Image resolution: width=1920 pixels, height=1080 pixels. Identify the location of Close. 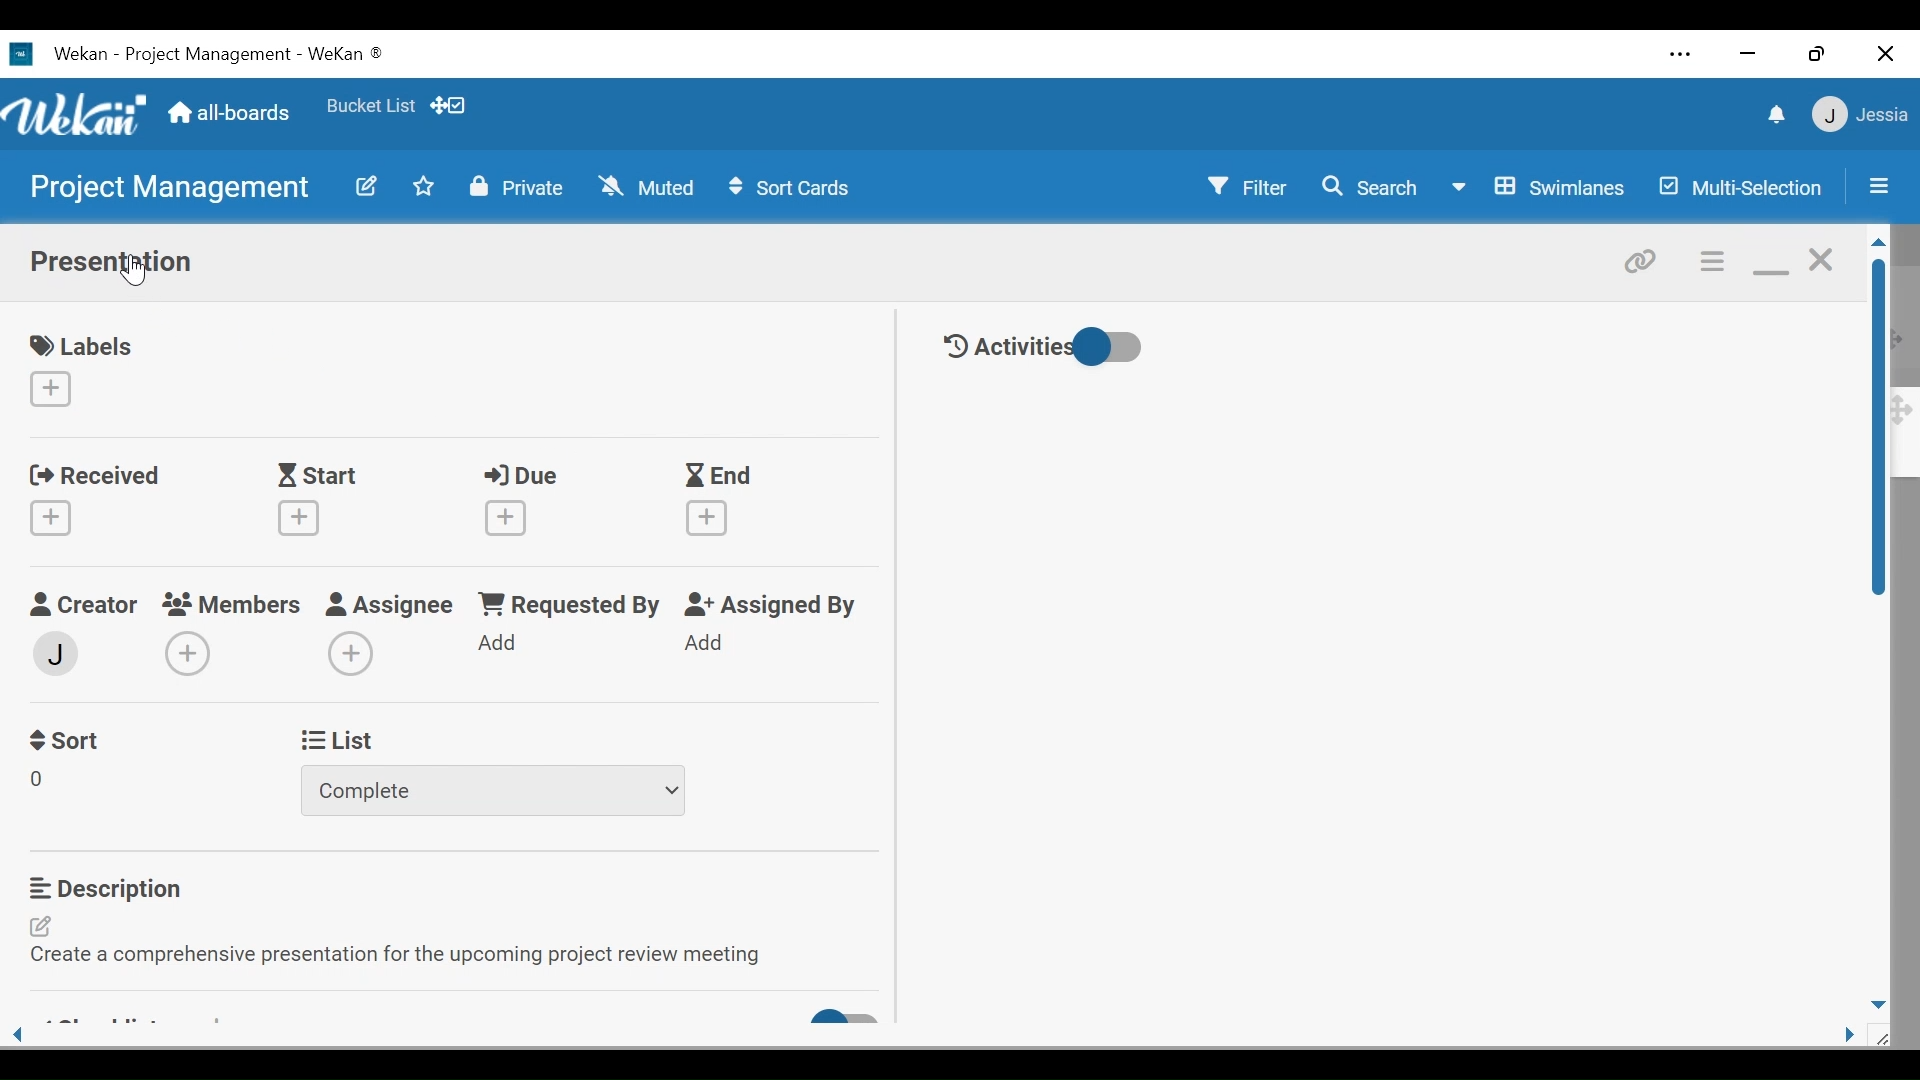
(1821, 258).